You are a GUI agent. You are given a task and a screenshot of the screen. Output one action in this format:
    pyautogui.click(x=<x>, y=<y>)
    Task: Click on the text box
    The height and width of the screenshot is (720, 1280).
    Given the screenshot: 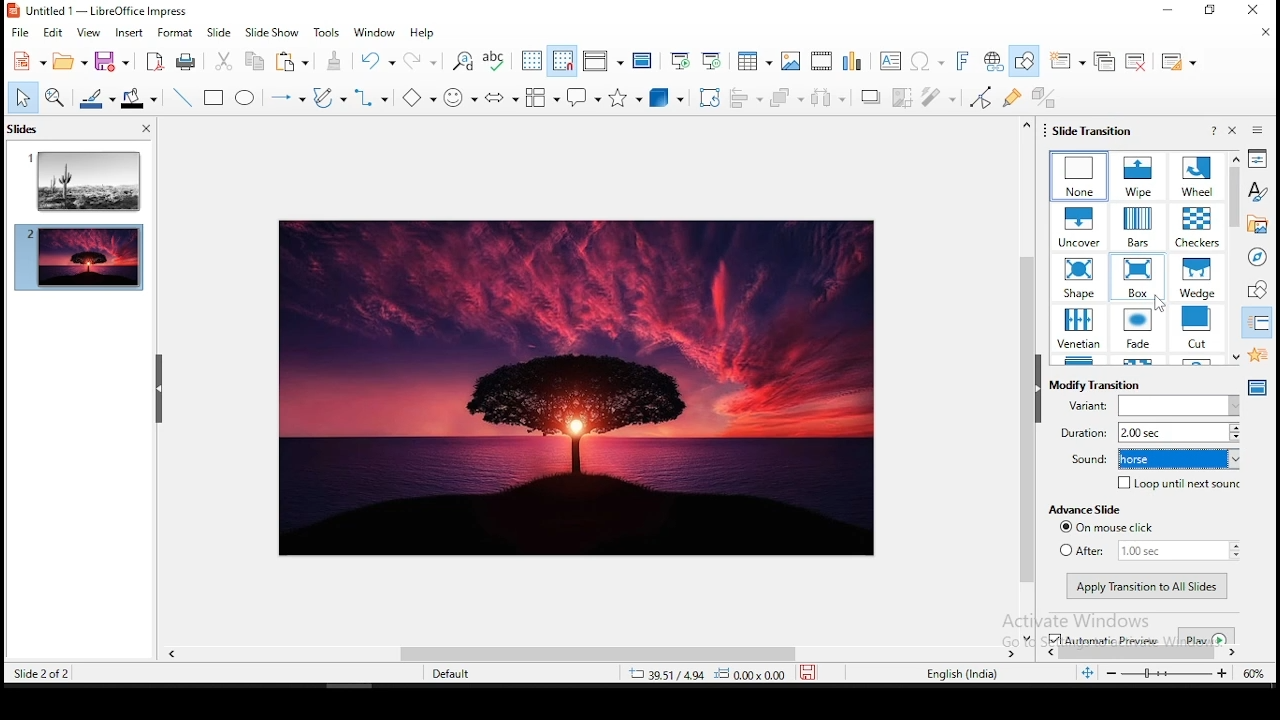 What is the action you would take?
    pyautogui.click(x=890, y=61)
    